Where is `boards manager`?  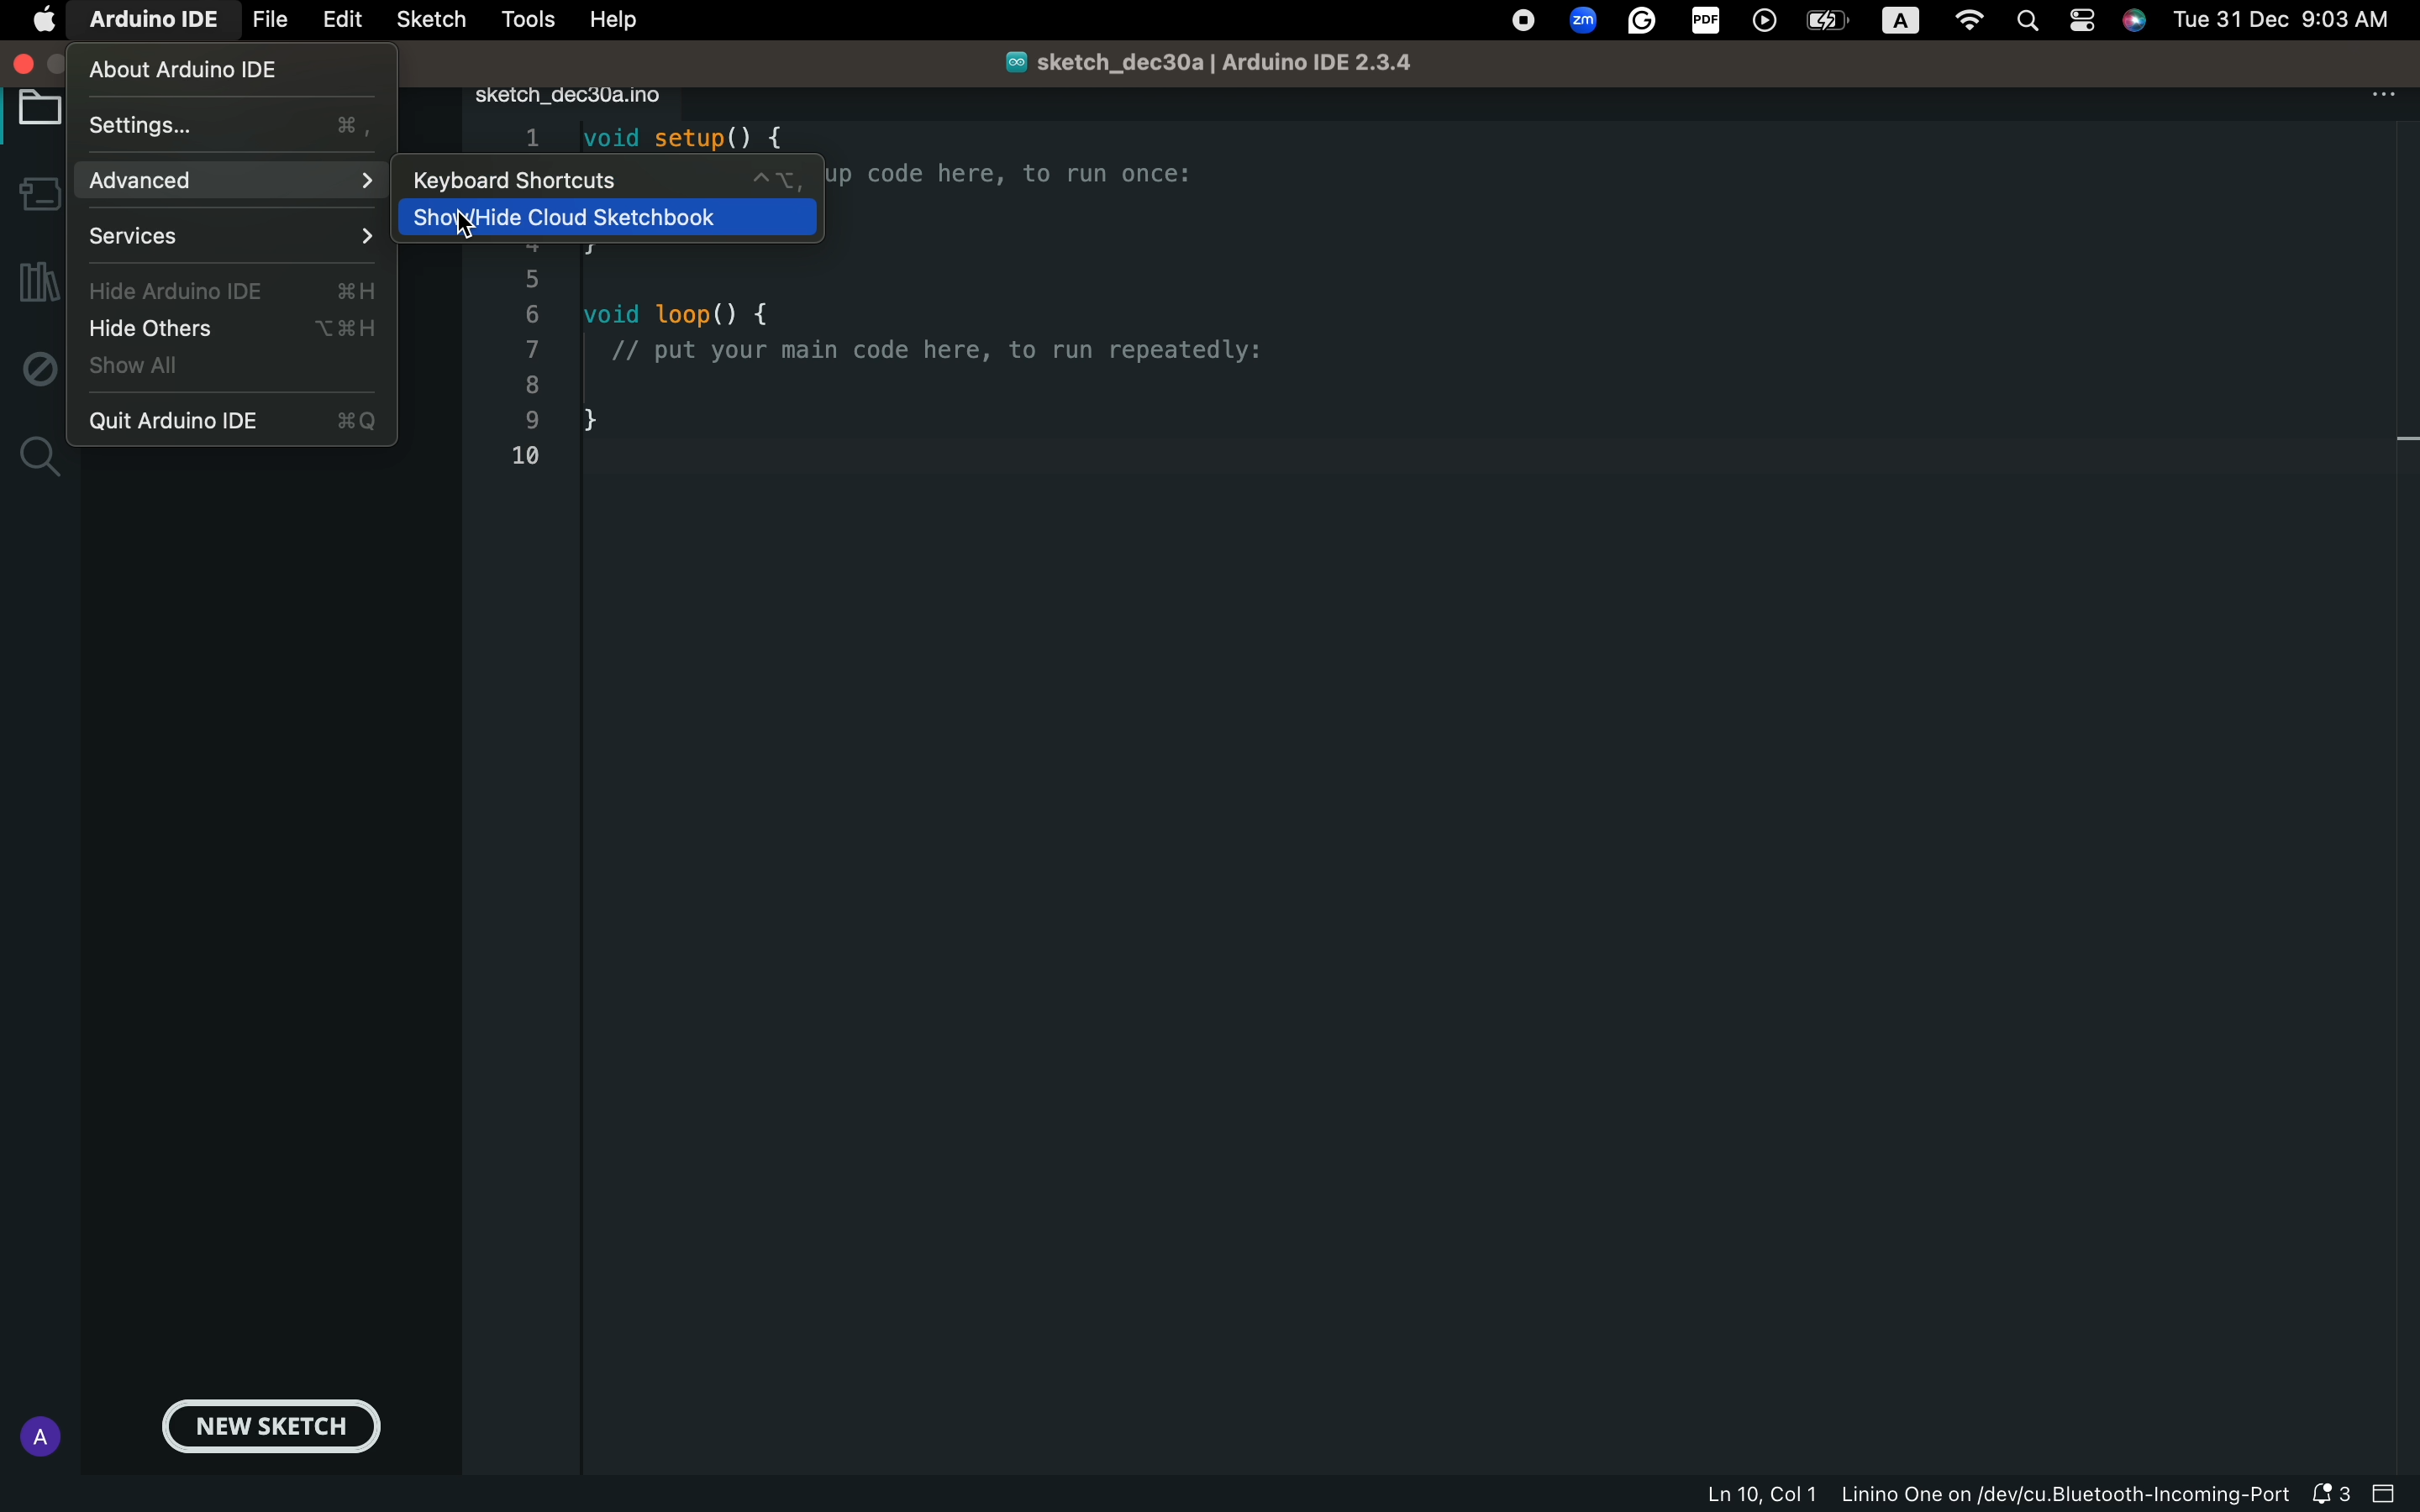 boards manager is located at coordinates (37, 197).